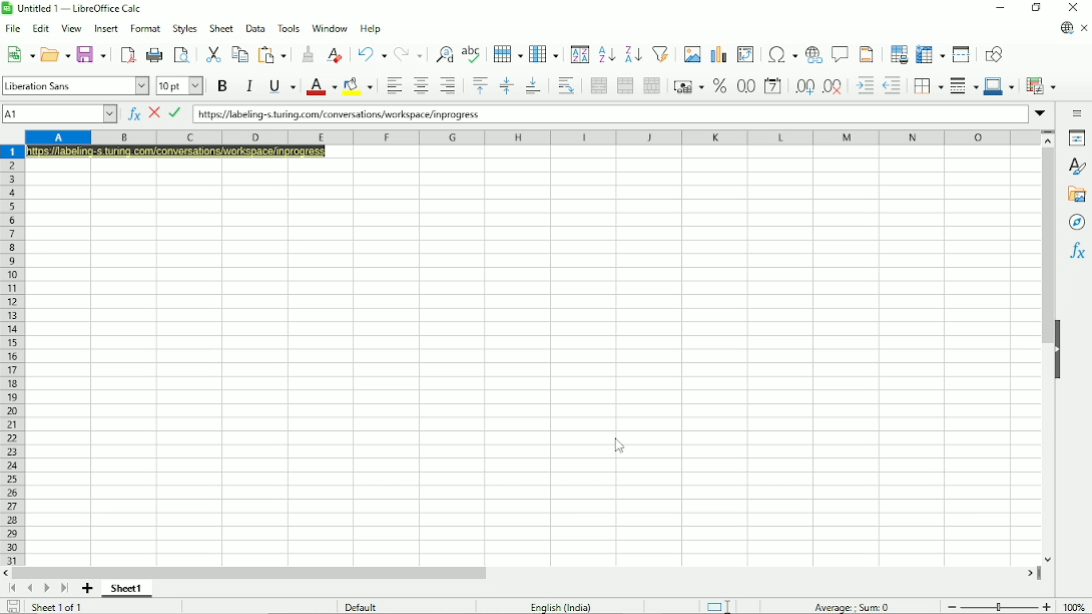 This screenshot has height=614, width=1092. I want to click on Delete decimal place, so click(833, 88).